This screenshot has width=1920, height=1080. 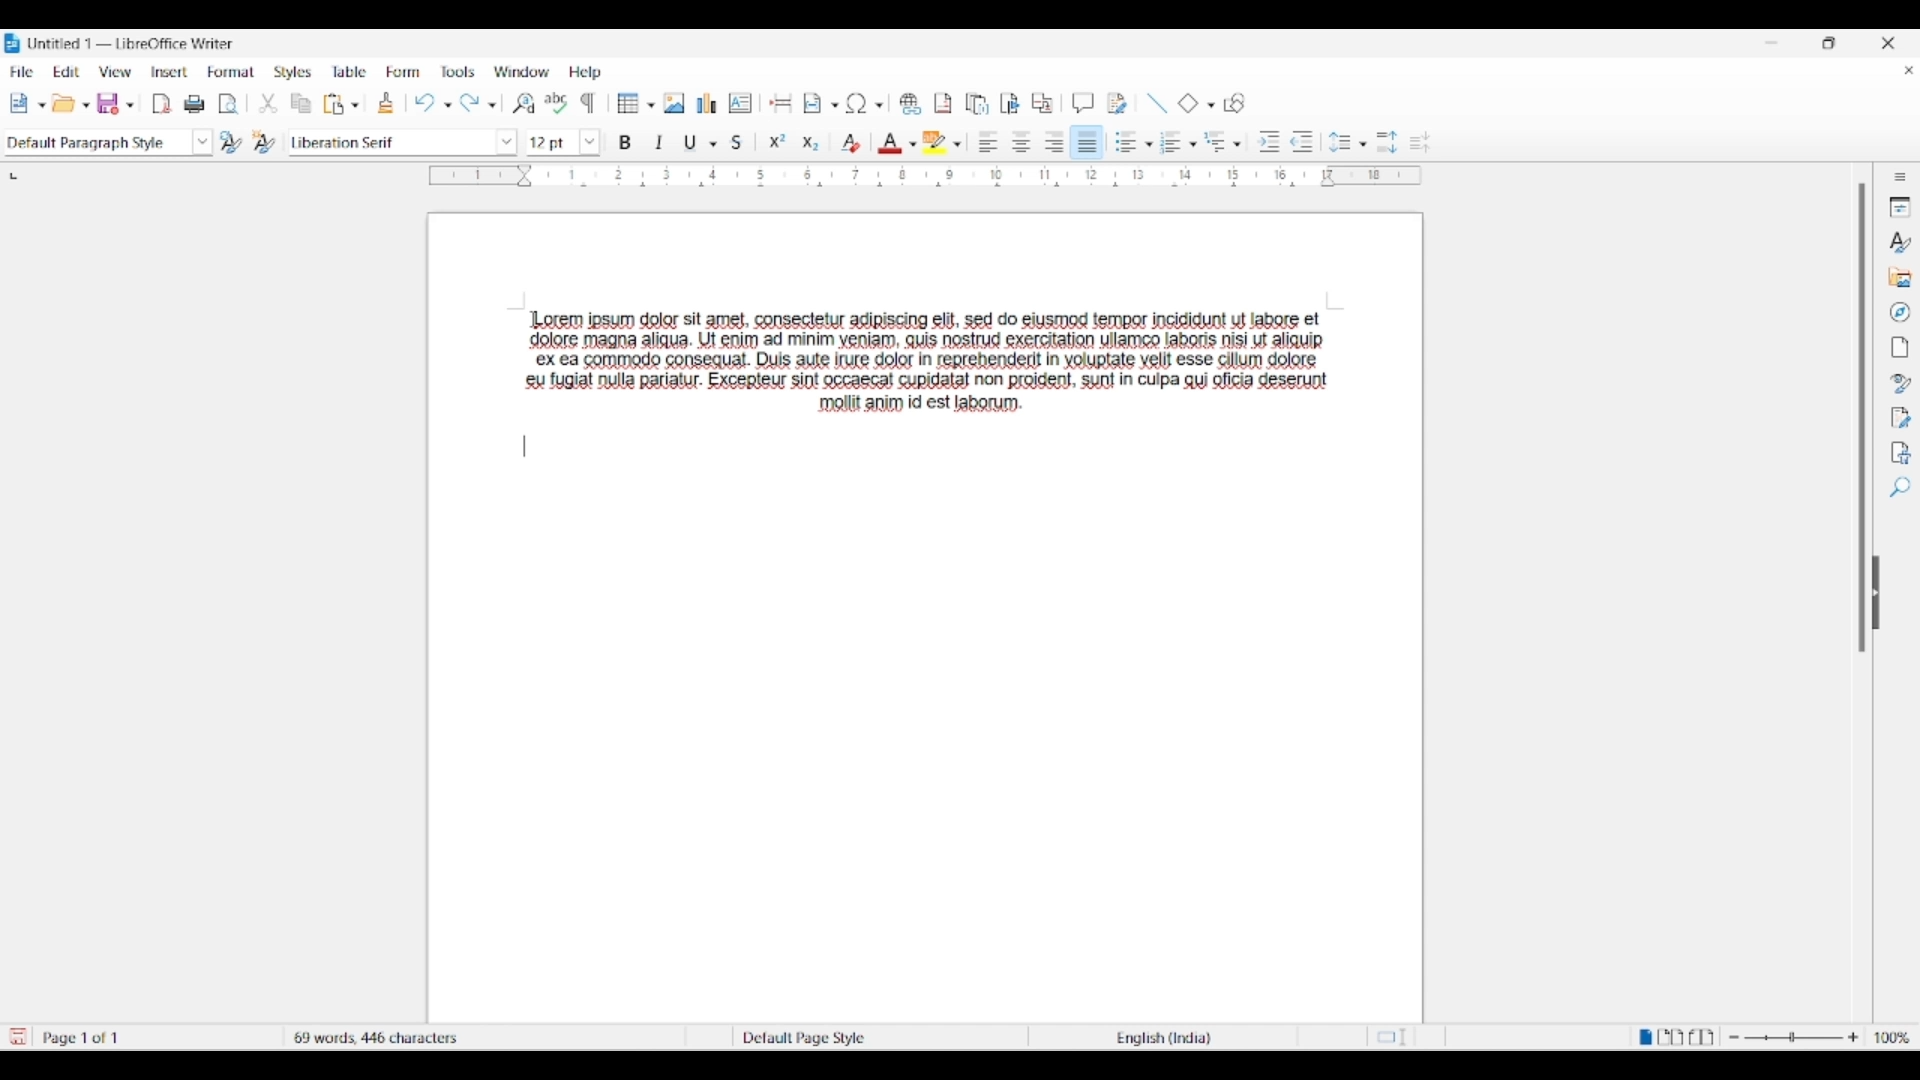 I want to click on Default Page Style, so click(x=803, y=1036).